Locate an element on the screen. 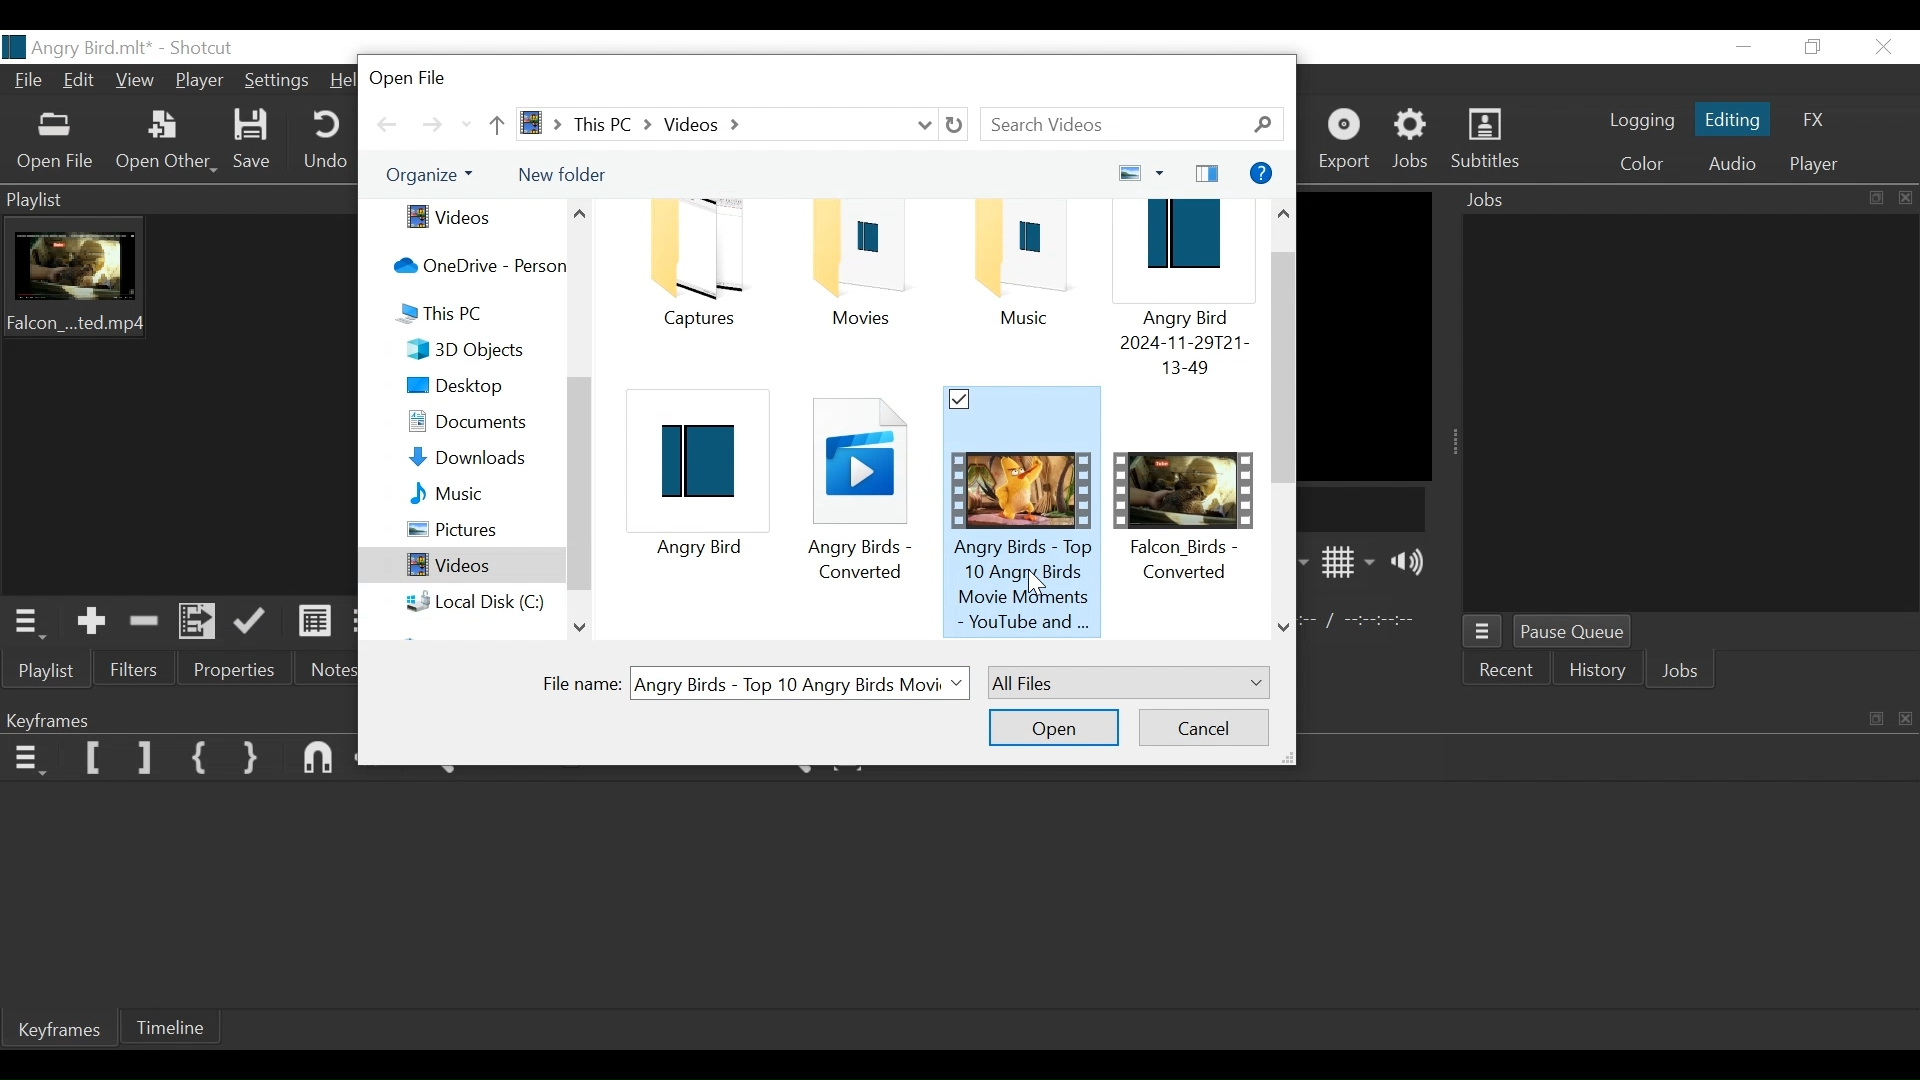  History is located at coordinates (1597, 669).